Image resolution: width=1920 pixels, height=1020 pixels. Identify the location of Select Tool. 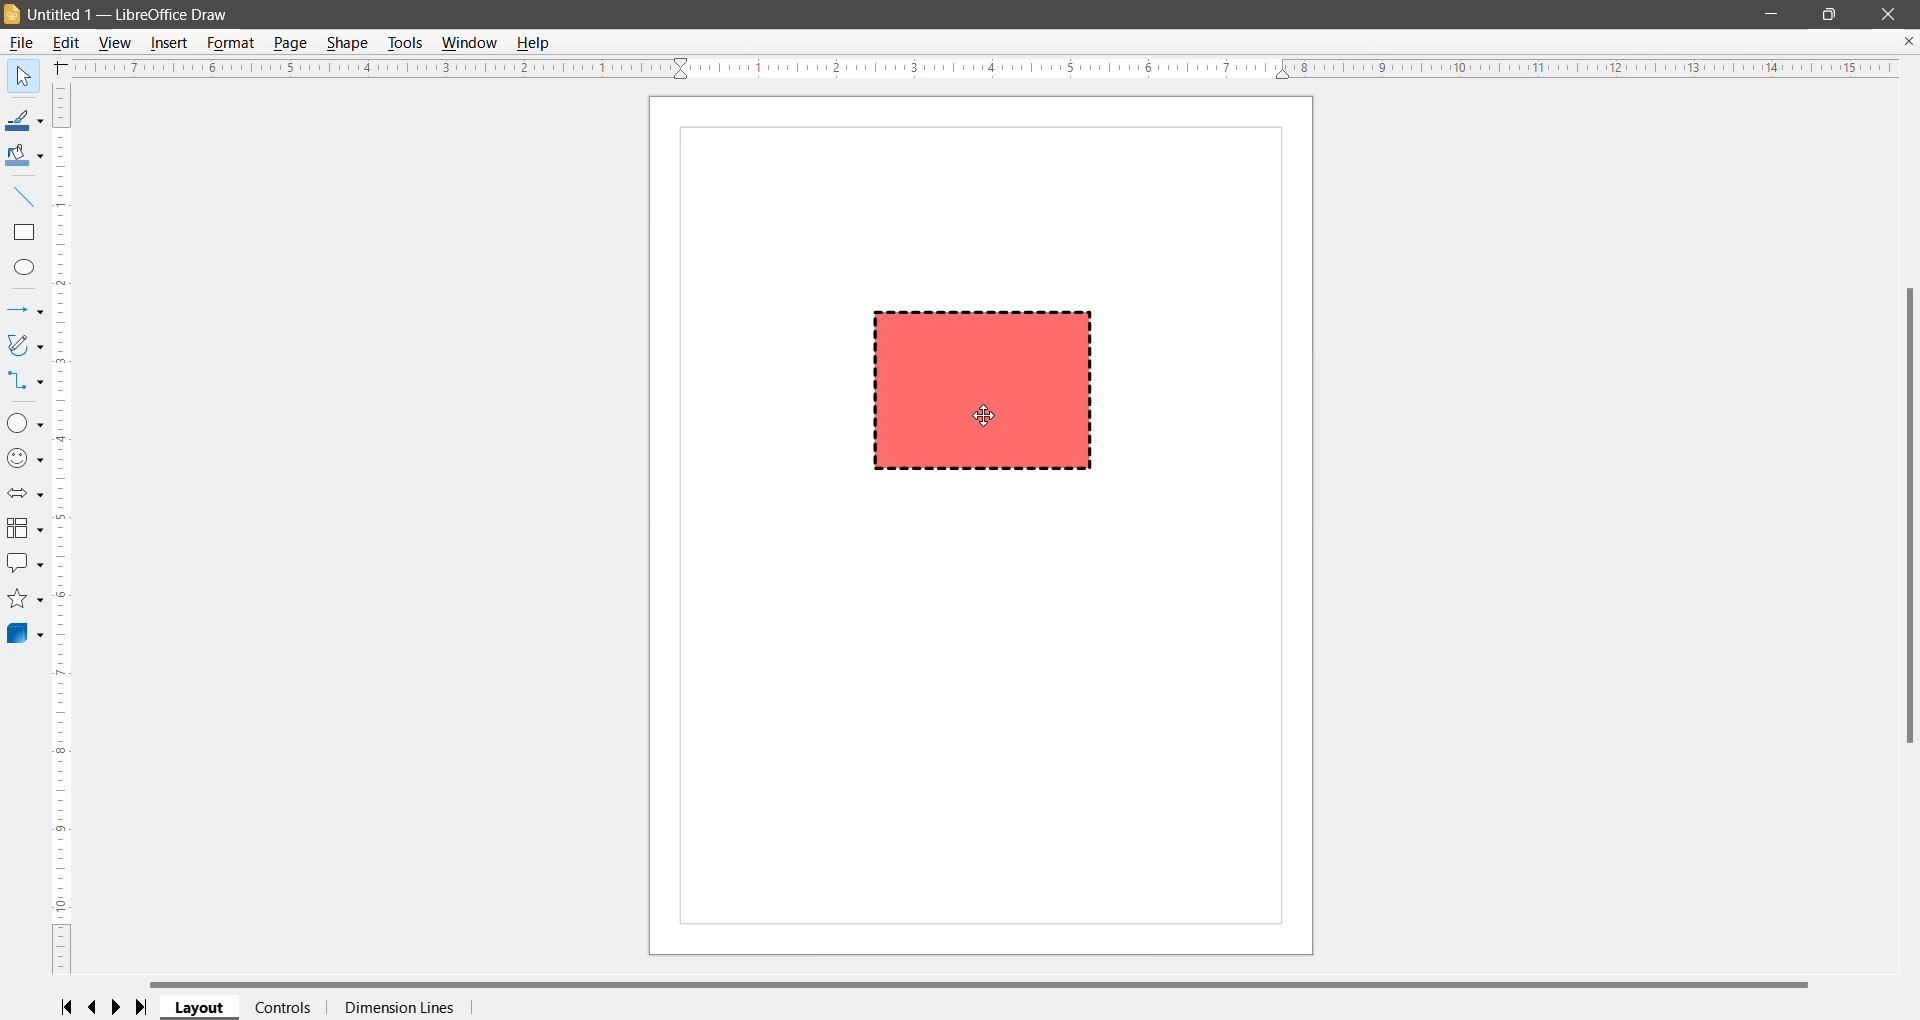
(25, 76).